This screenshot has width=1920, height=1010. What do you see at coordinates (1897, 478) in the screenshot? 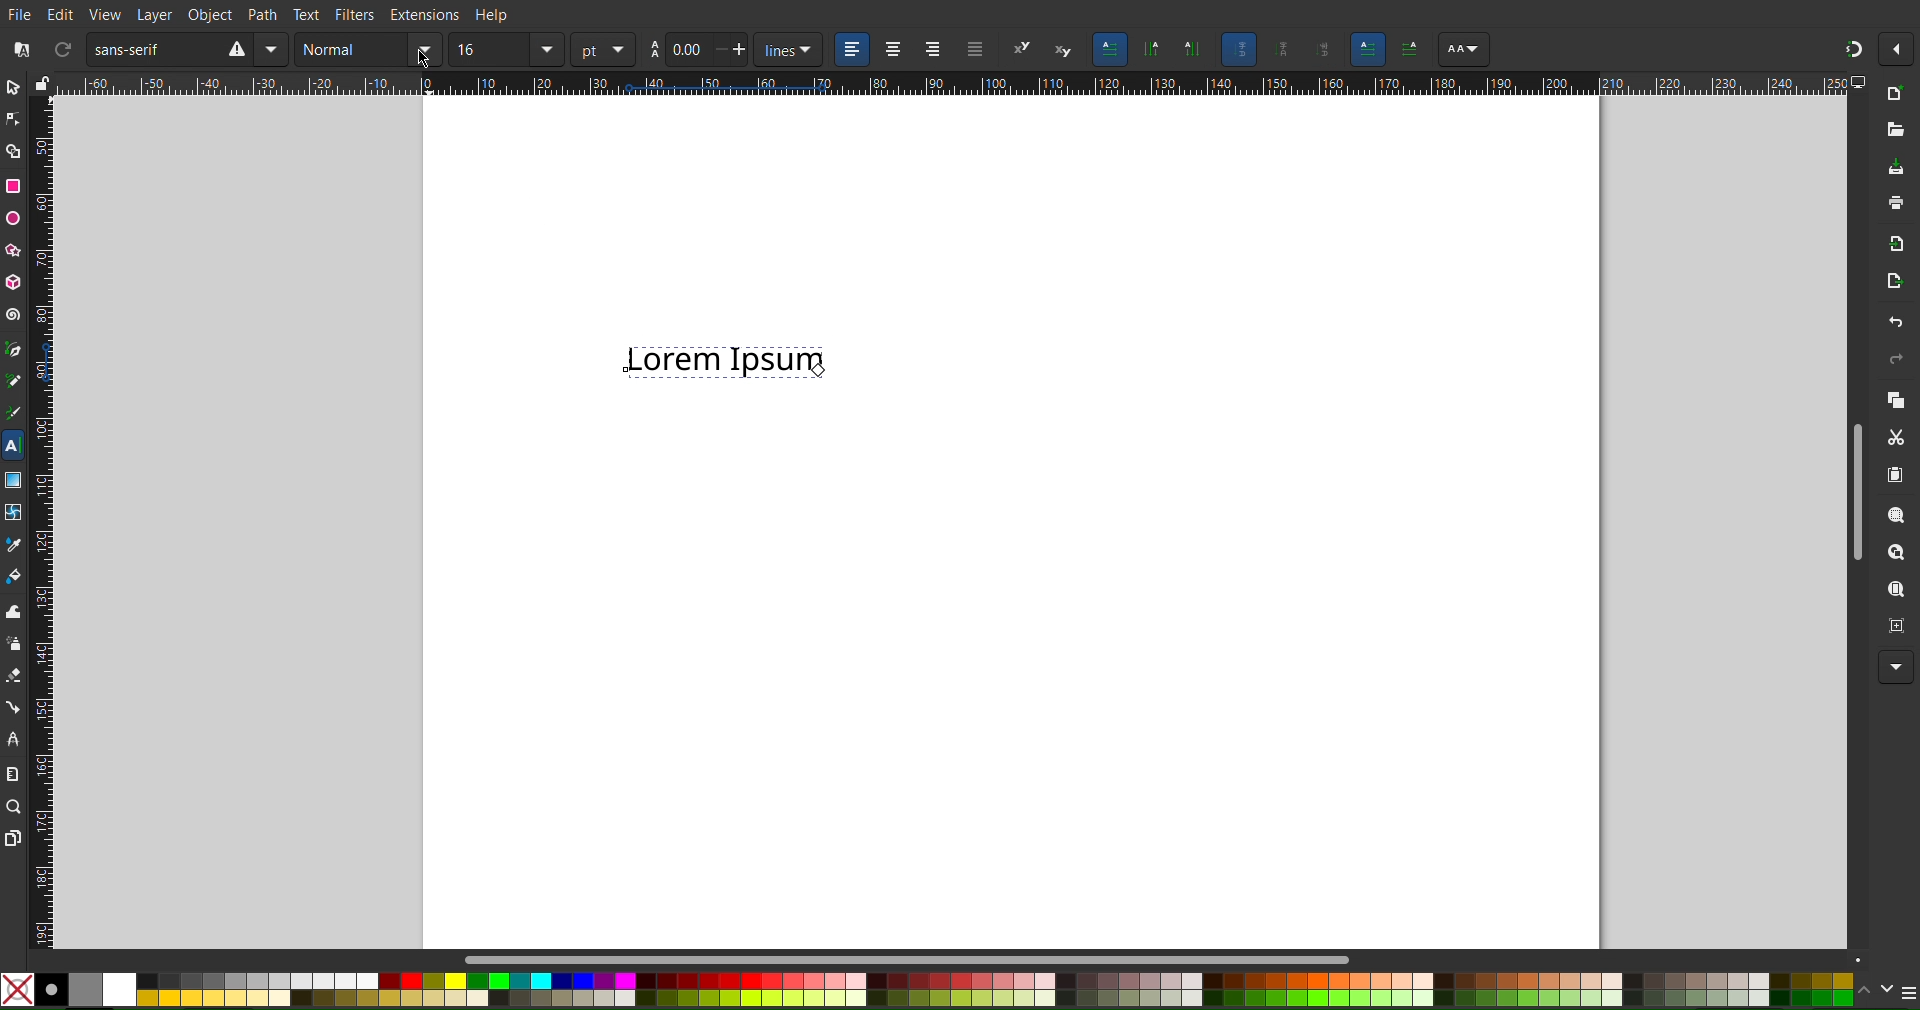
I see `Paste` at bounding box center [1897, 478].